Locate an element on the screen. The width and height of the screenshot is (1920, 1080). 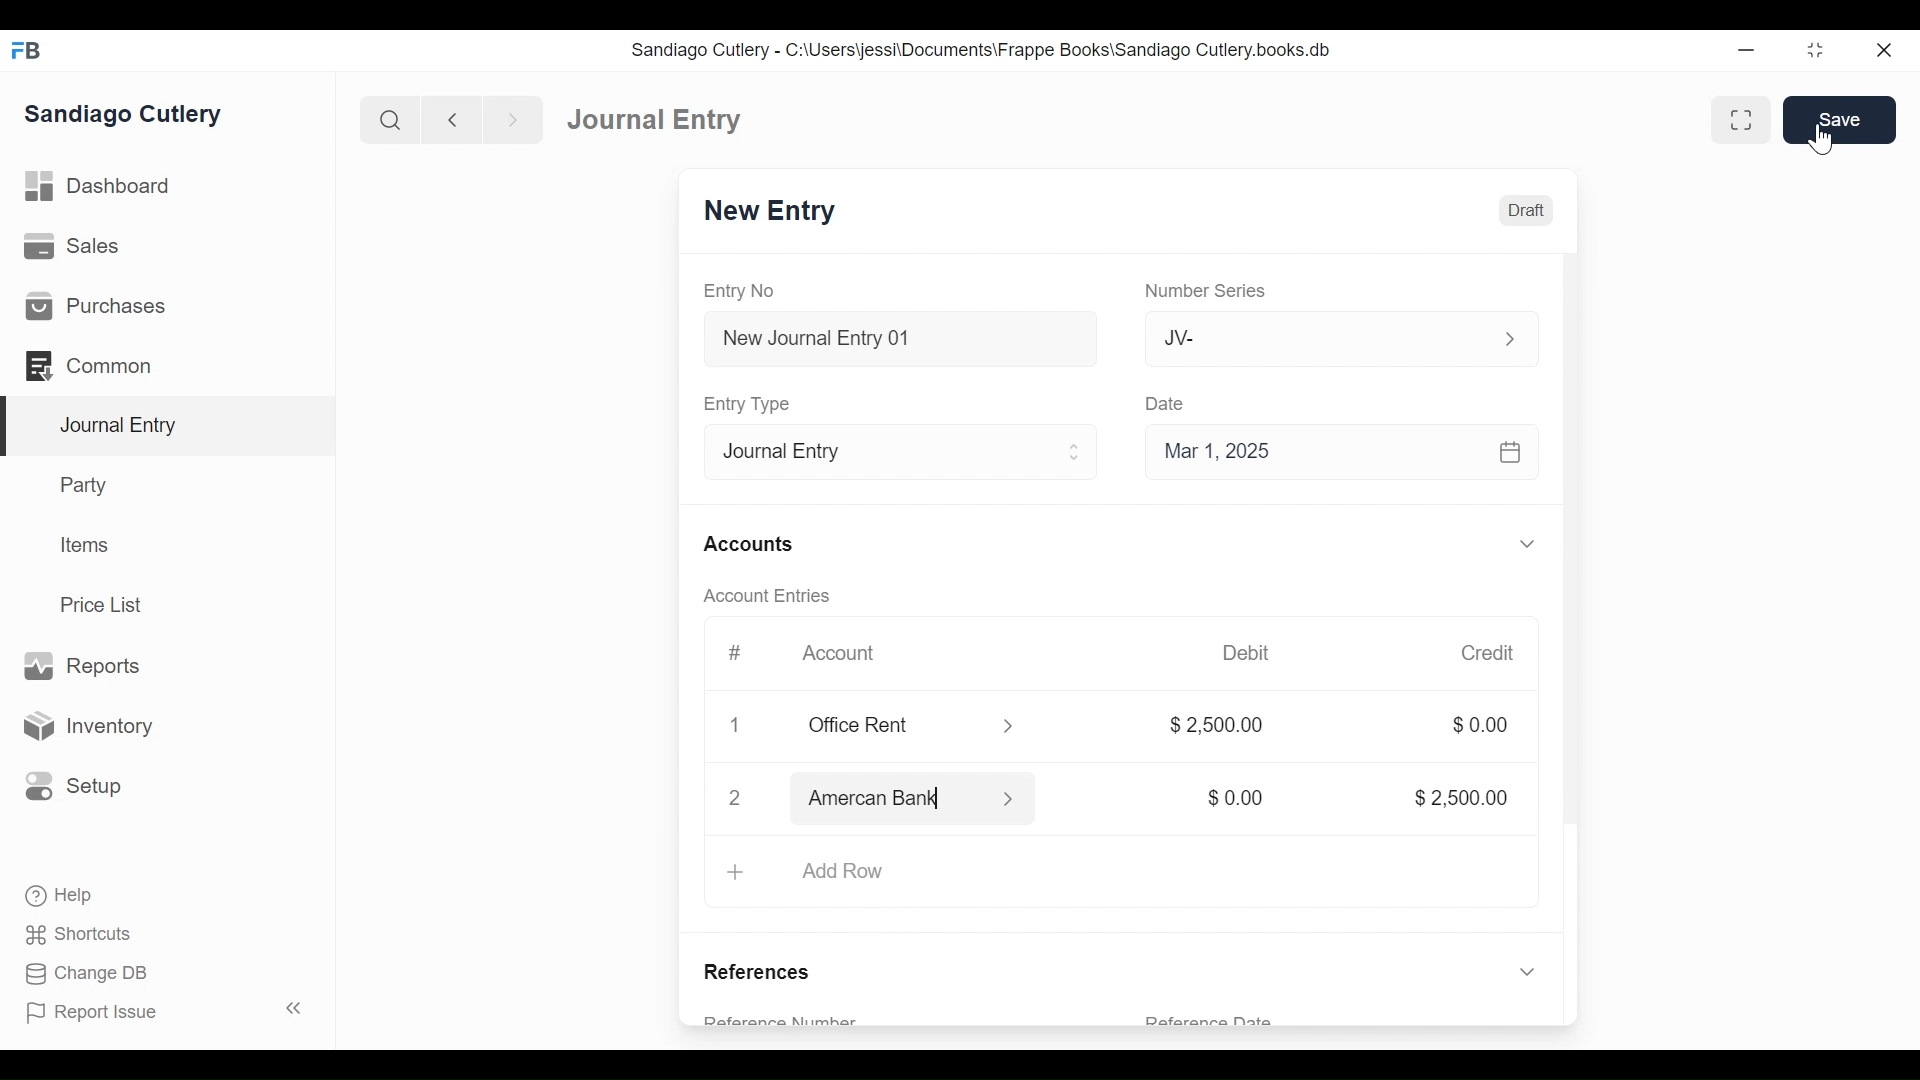
search  is located at coordinates (387, 116).